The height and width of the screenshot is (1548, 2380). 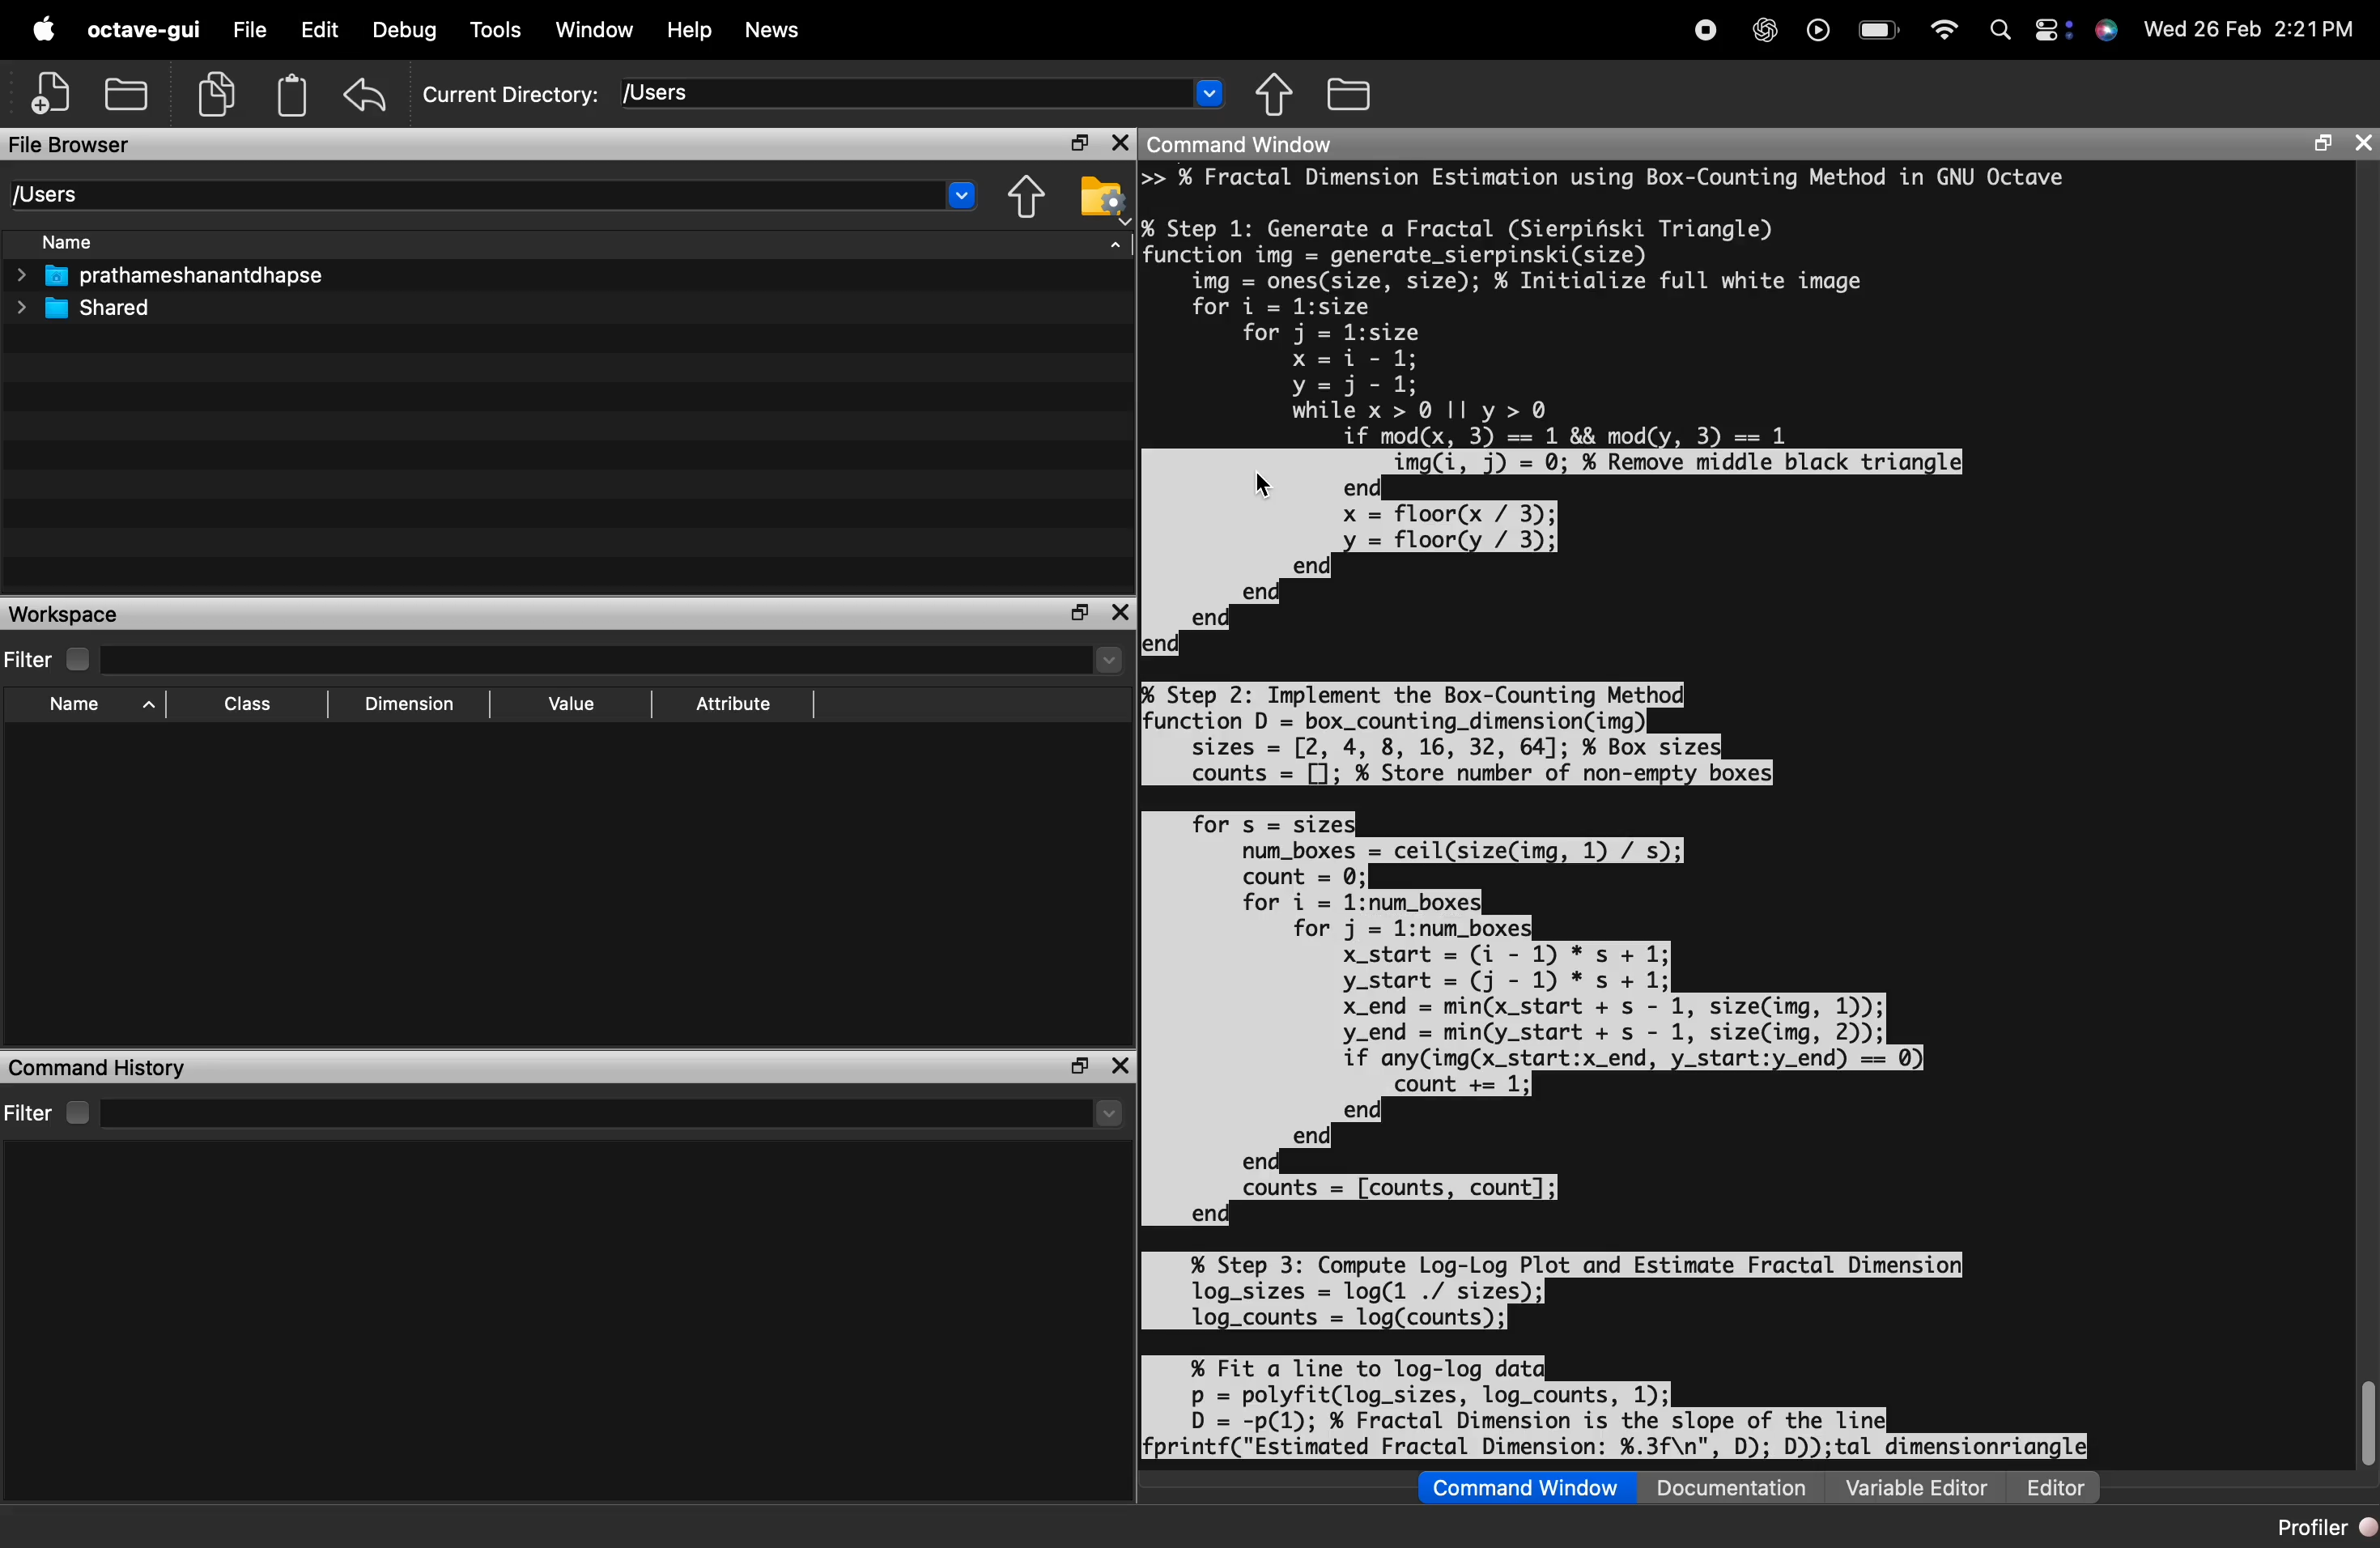 What do you see at coordinates (963, 195) in the screenshot?
I see `dropdown` at bounding box center [963, 195].